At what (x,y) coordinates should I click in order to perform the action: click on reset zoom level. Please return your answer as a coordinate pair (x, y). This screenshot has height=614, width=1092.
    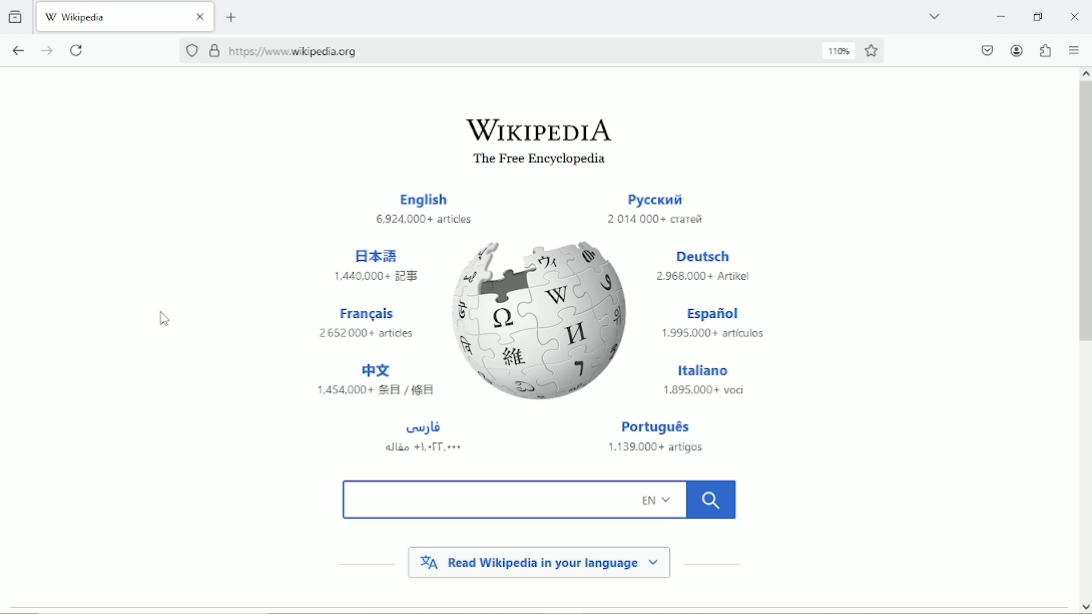
    Looking at the image, I should click on (837, 50).